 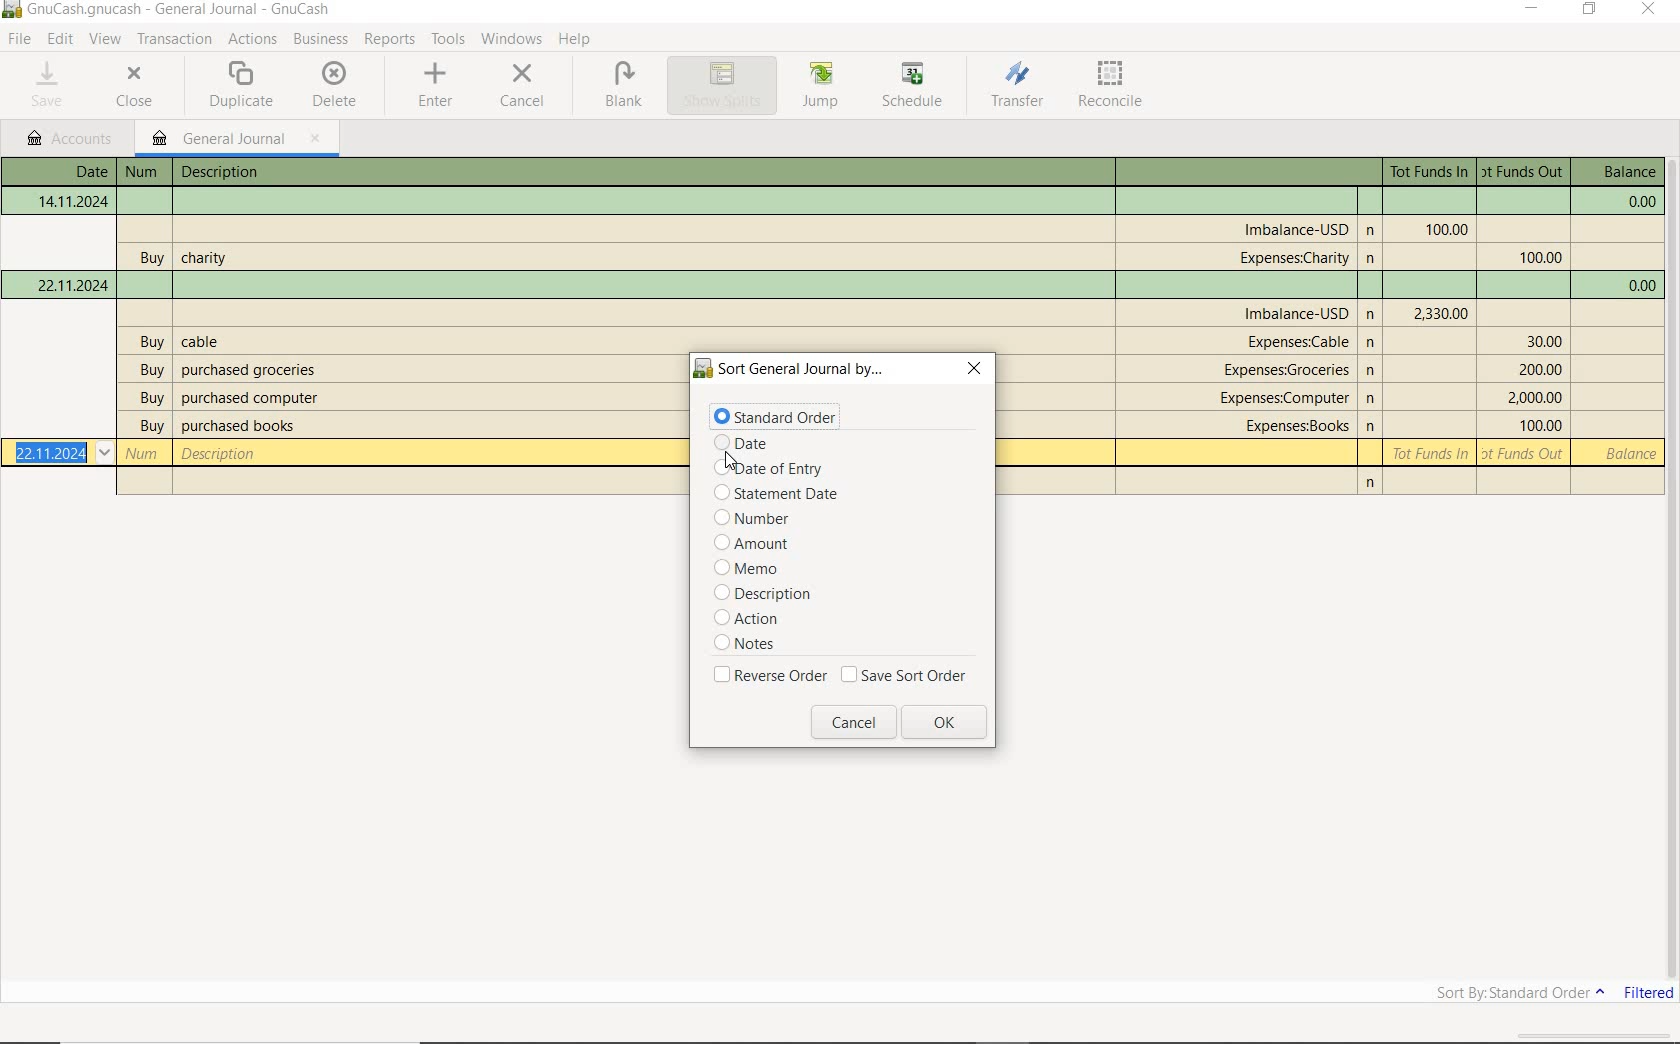 What do you see at coordinates (63, 40) in the screenshot?
I see `EDIT` at bounding box center [63, 40].